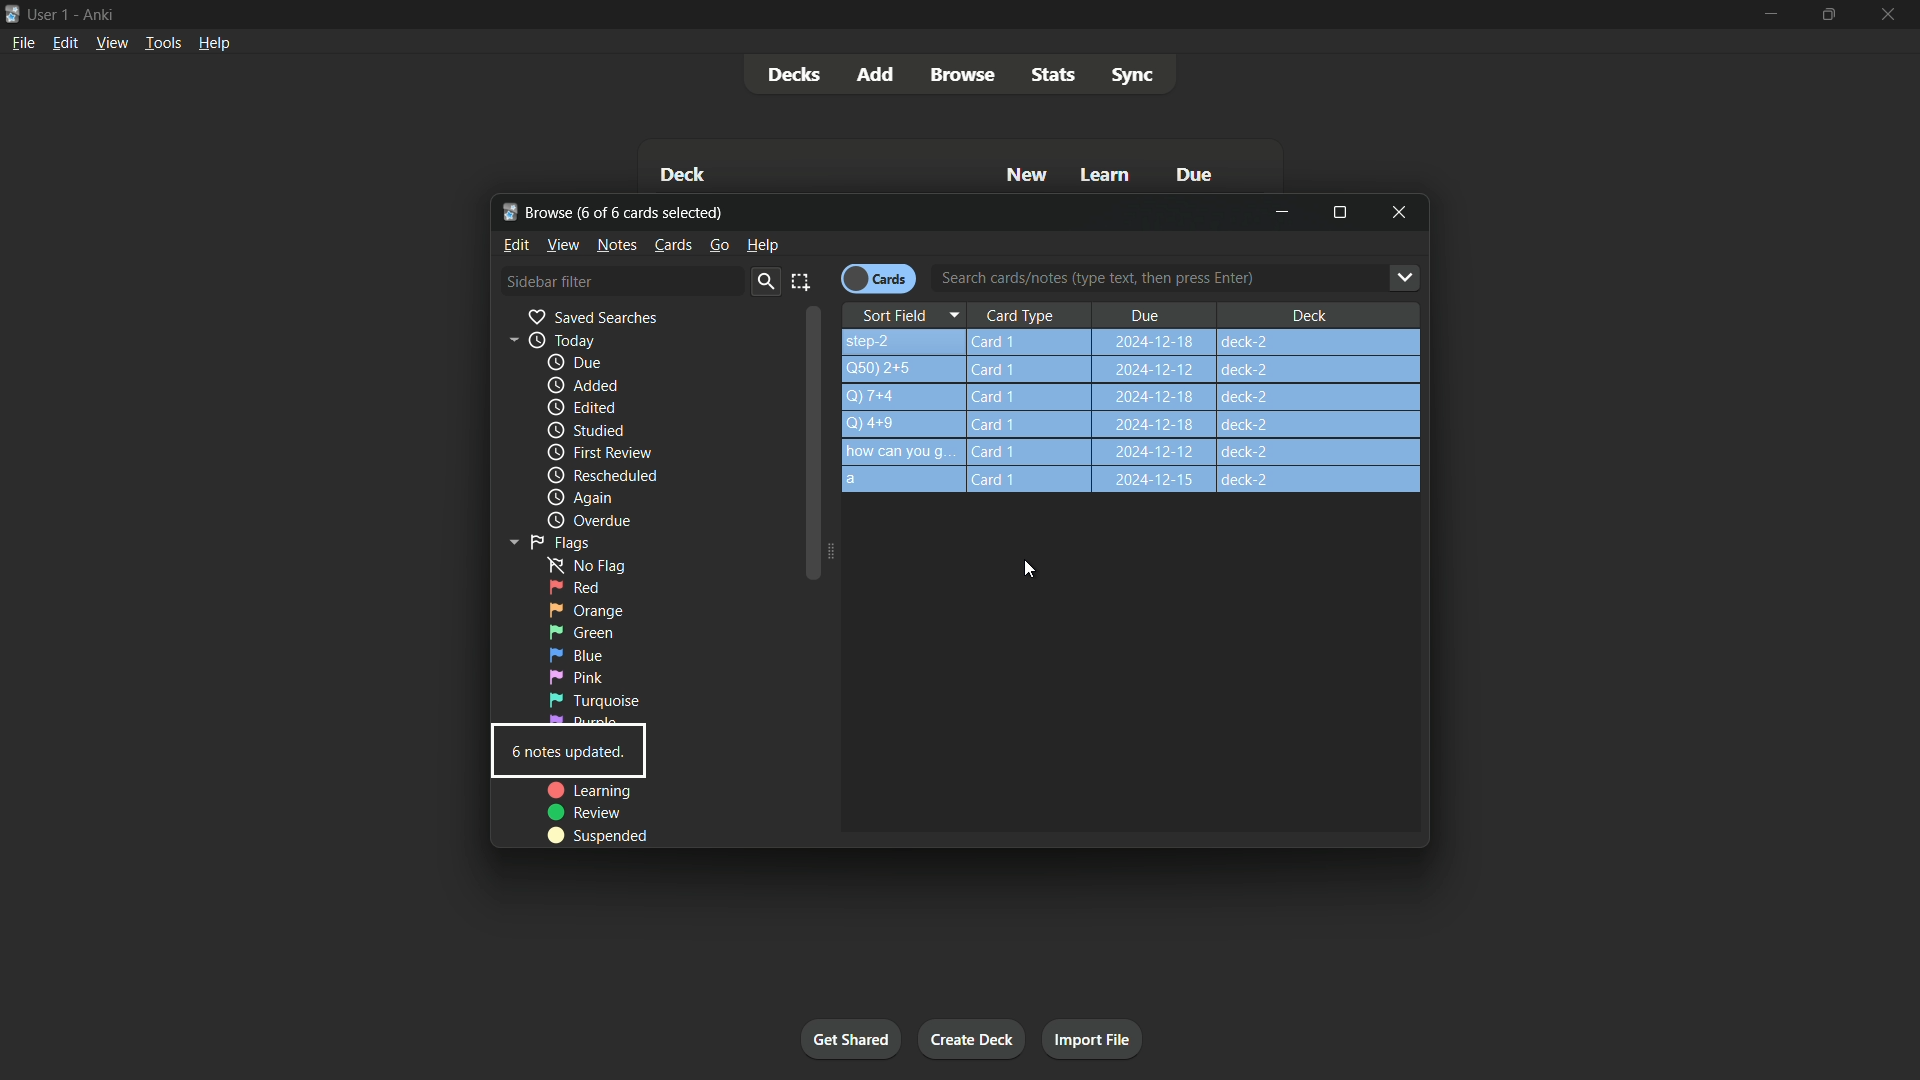  I want to click on cursor, so click(1026, 569).